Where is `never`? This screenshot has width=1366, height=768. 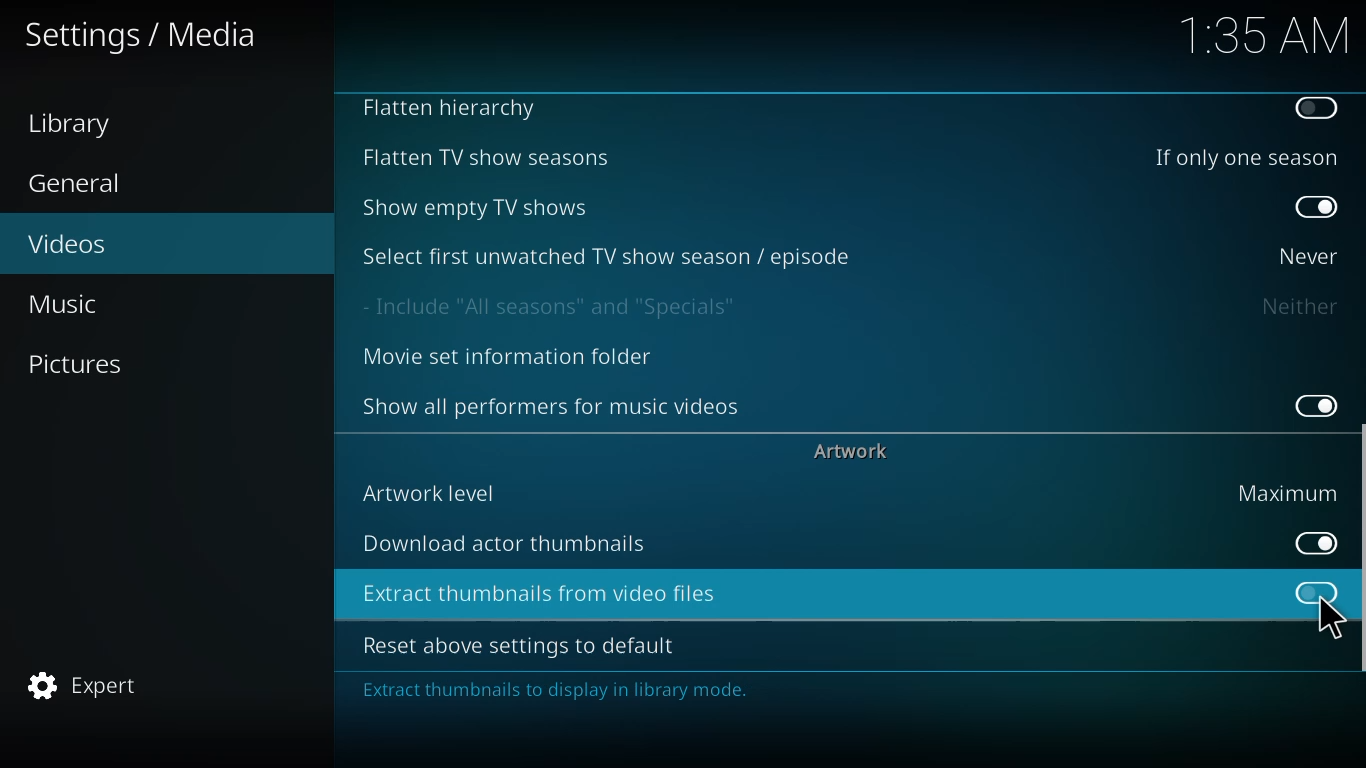 never is located at coordinates (1303, 255).